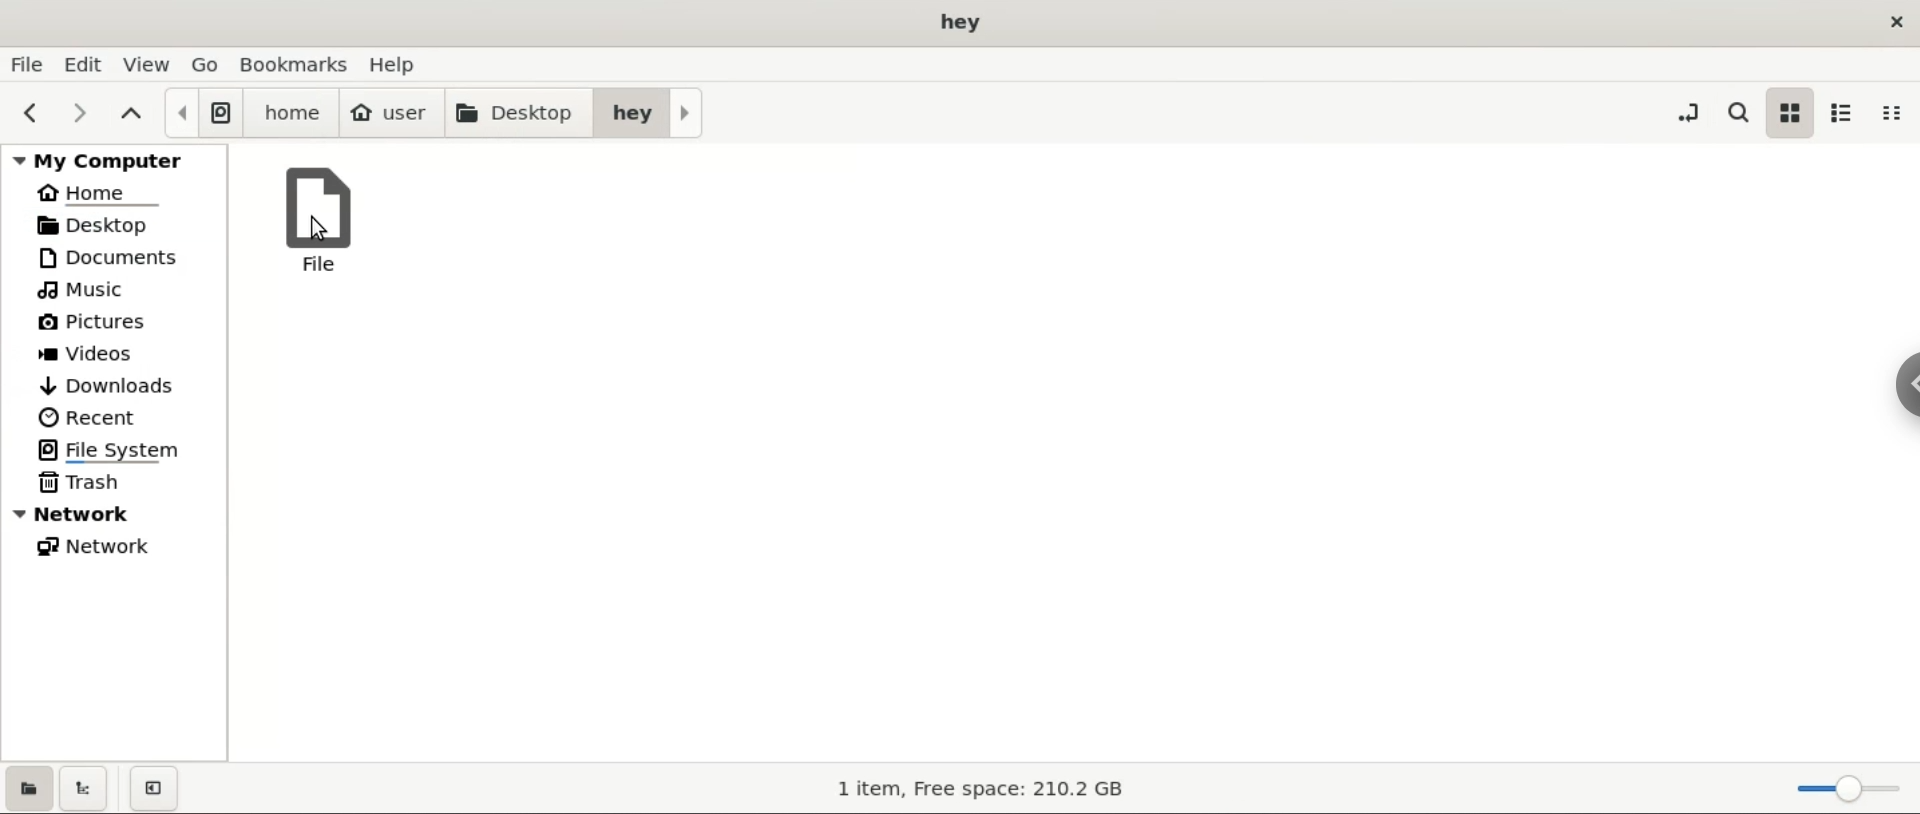  Describe the element at coordinates (81, 787) in the screenshot. I see `show treeview` at that location.